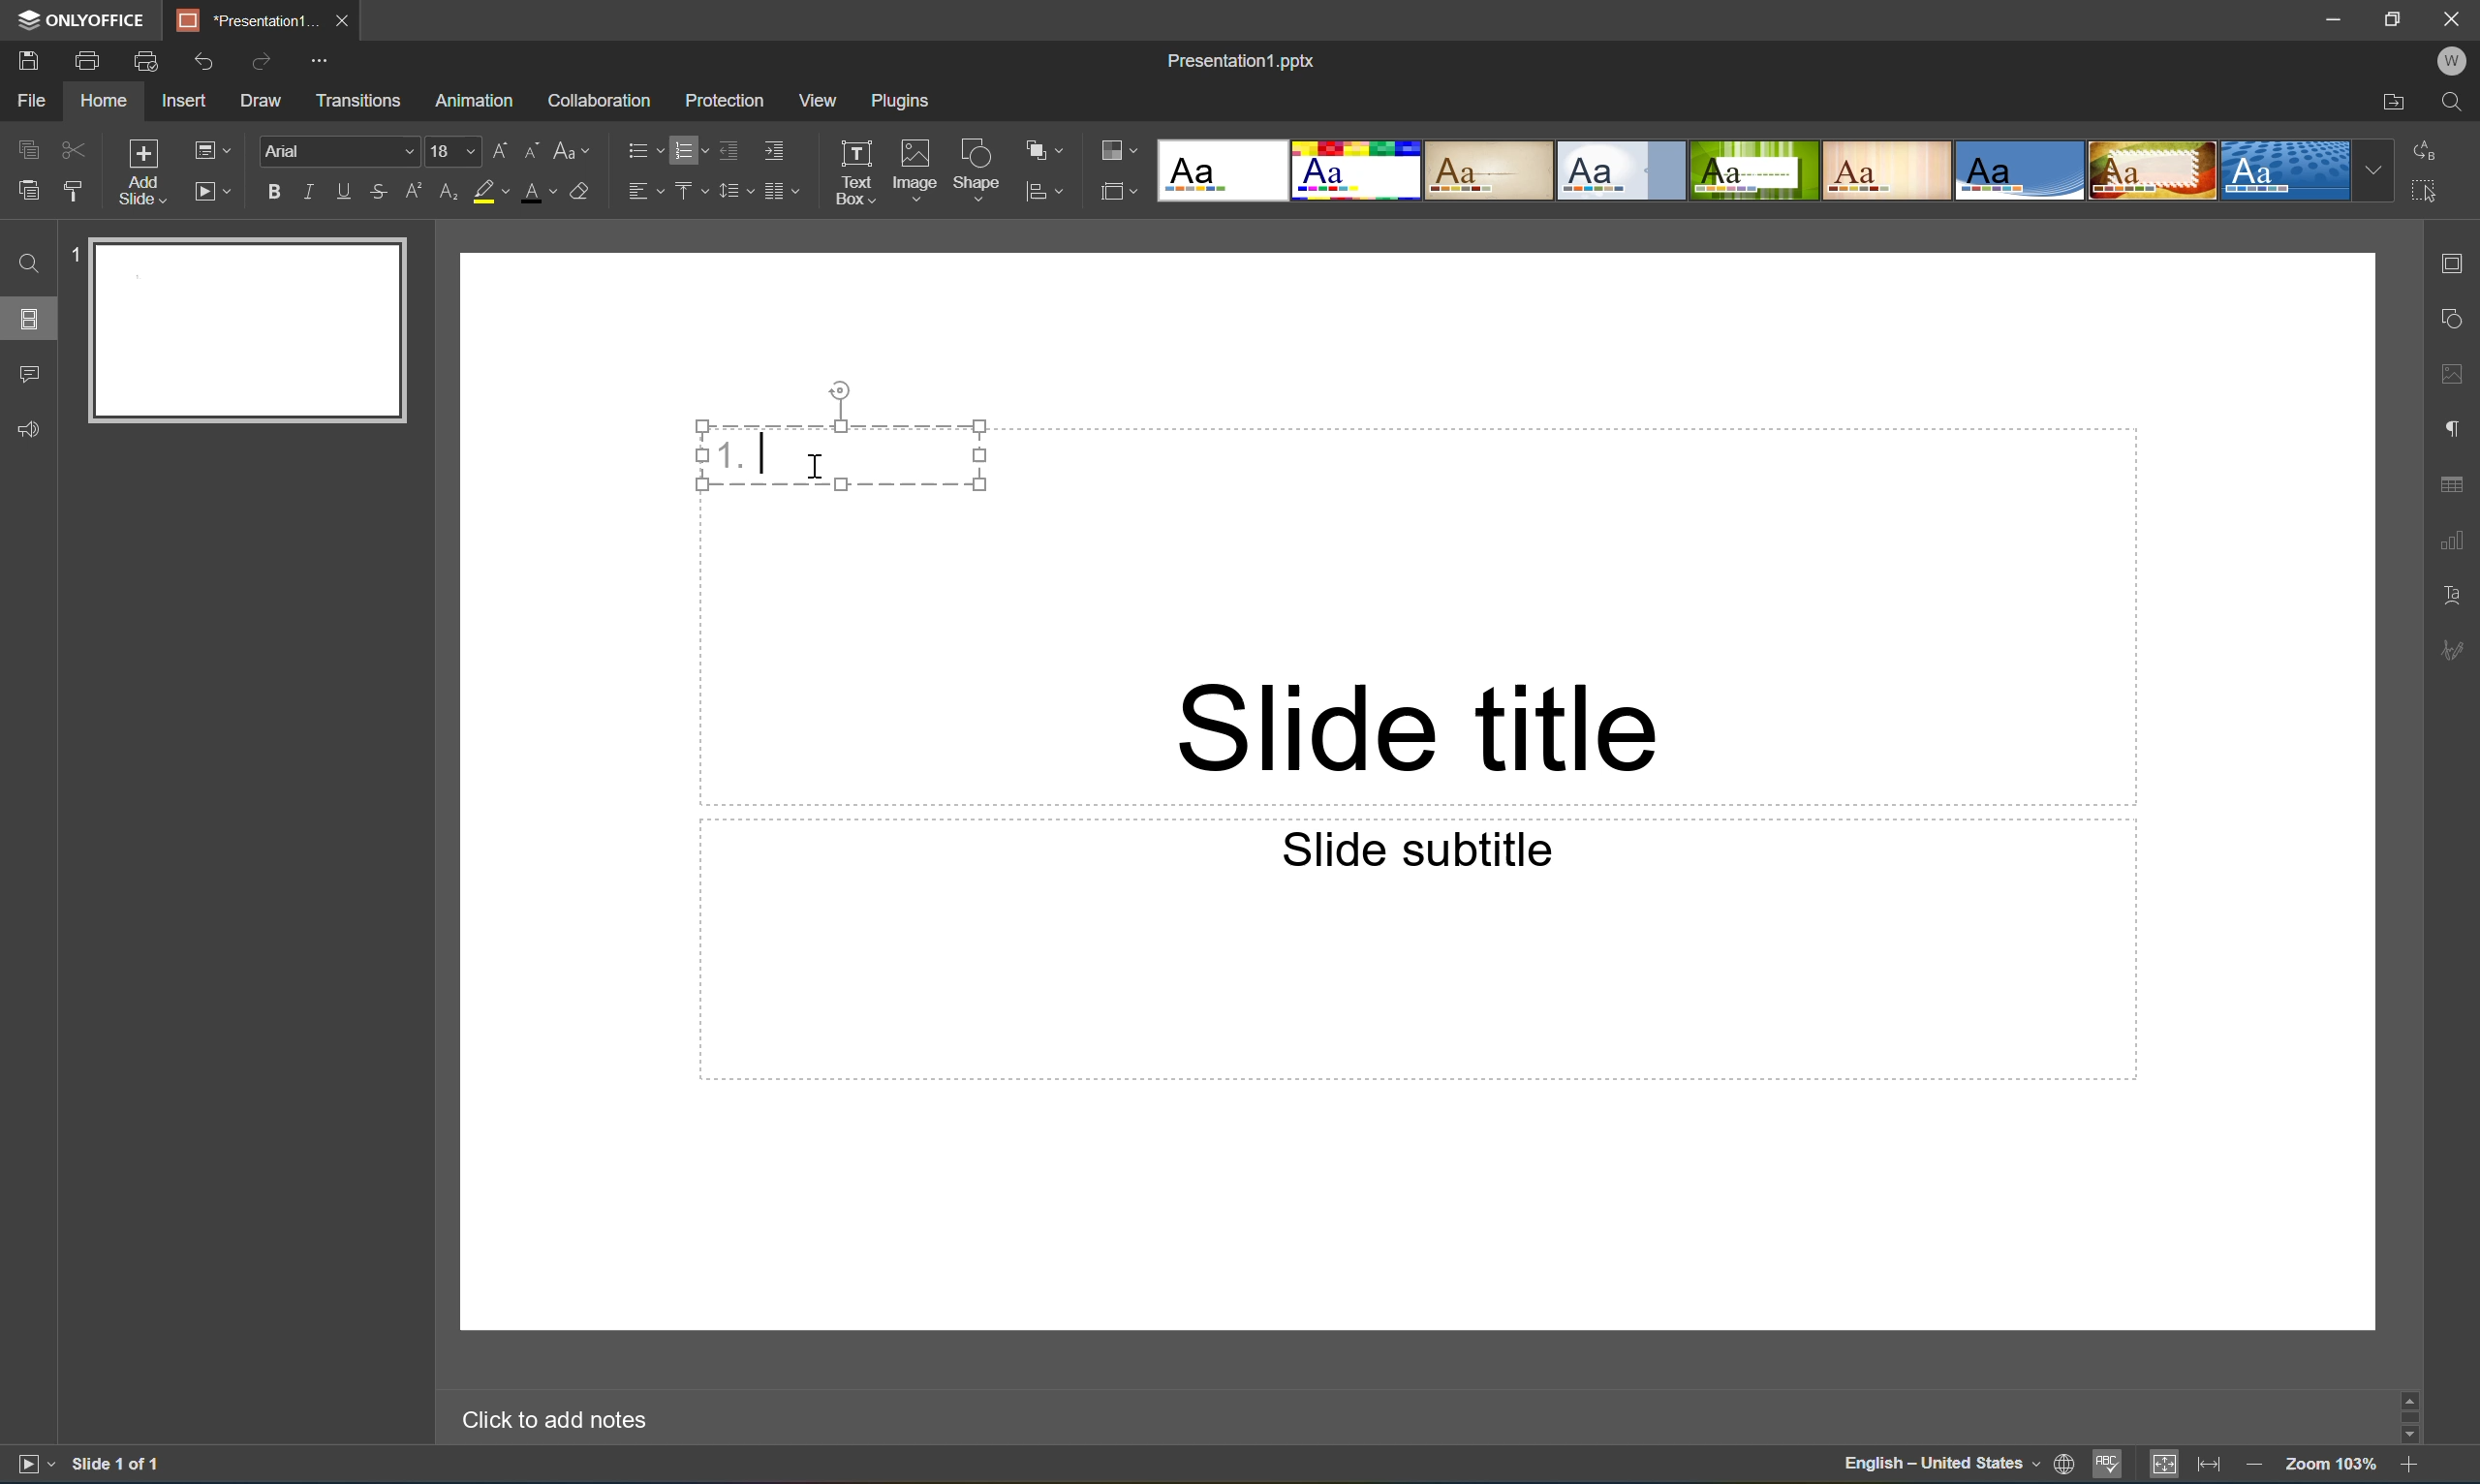 Image resolution: width=2480 pixels, height=1484 pixels. I want to click on Strikethrough, so click(379, 191).